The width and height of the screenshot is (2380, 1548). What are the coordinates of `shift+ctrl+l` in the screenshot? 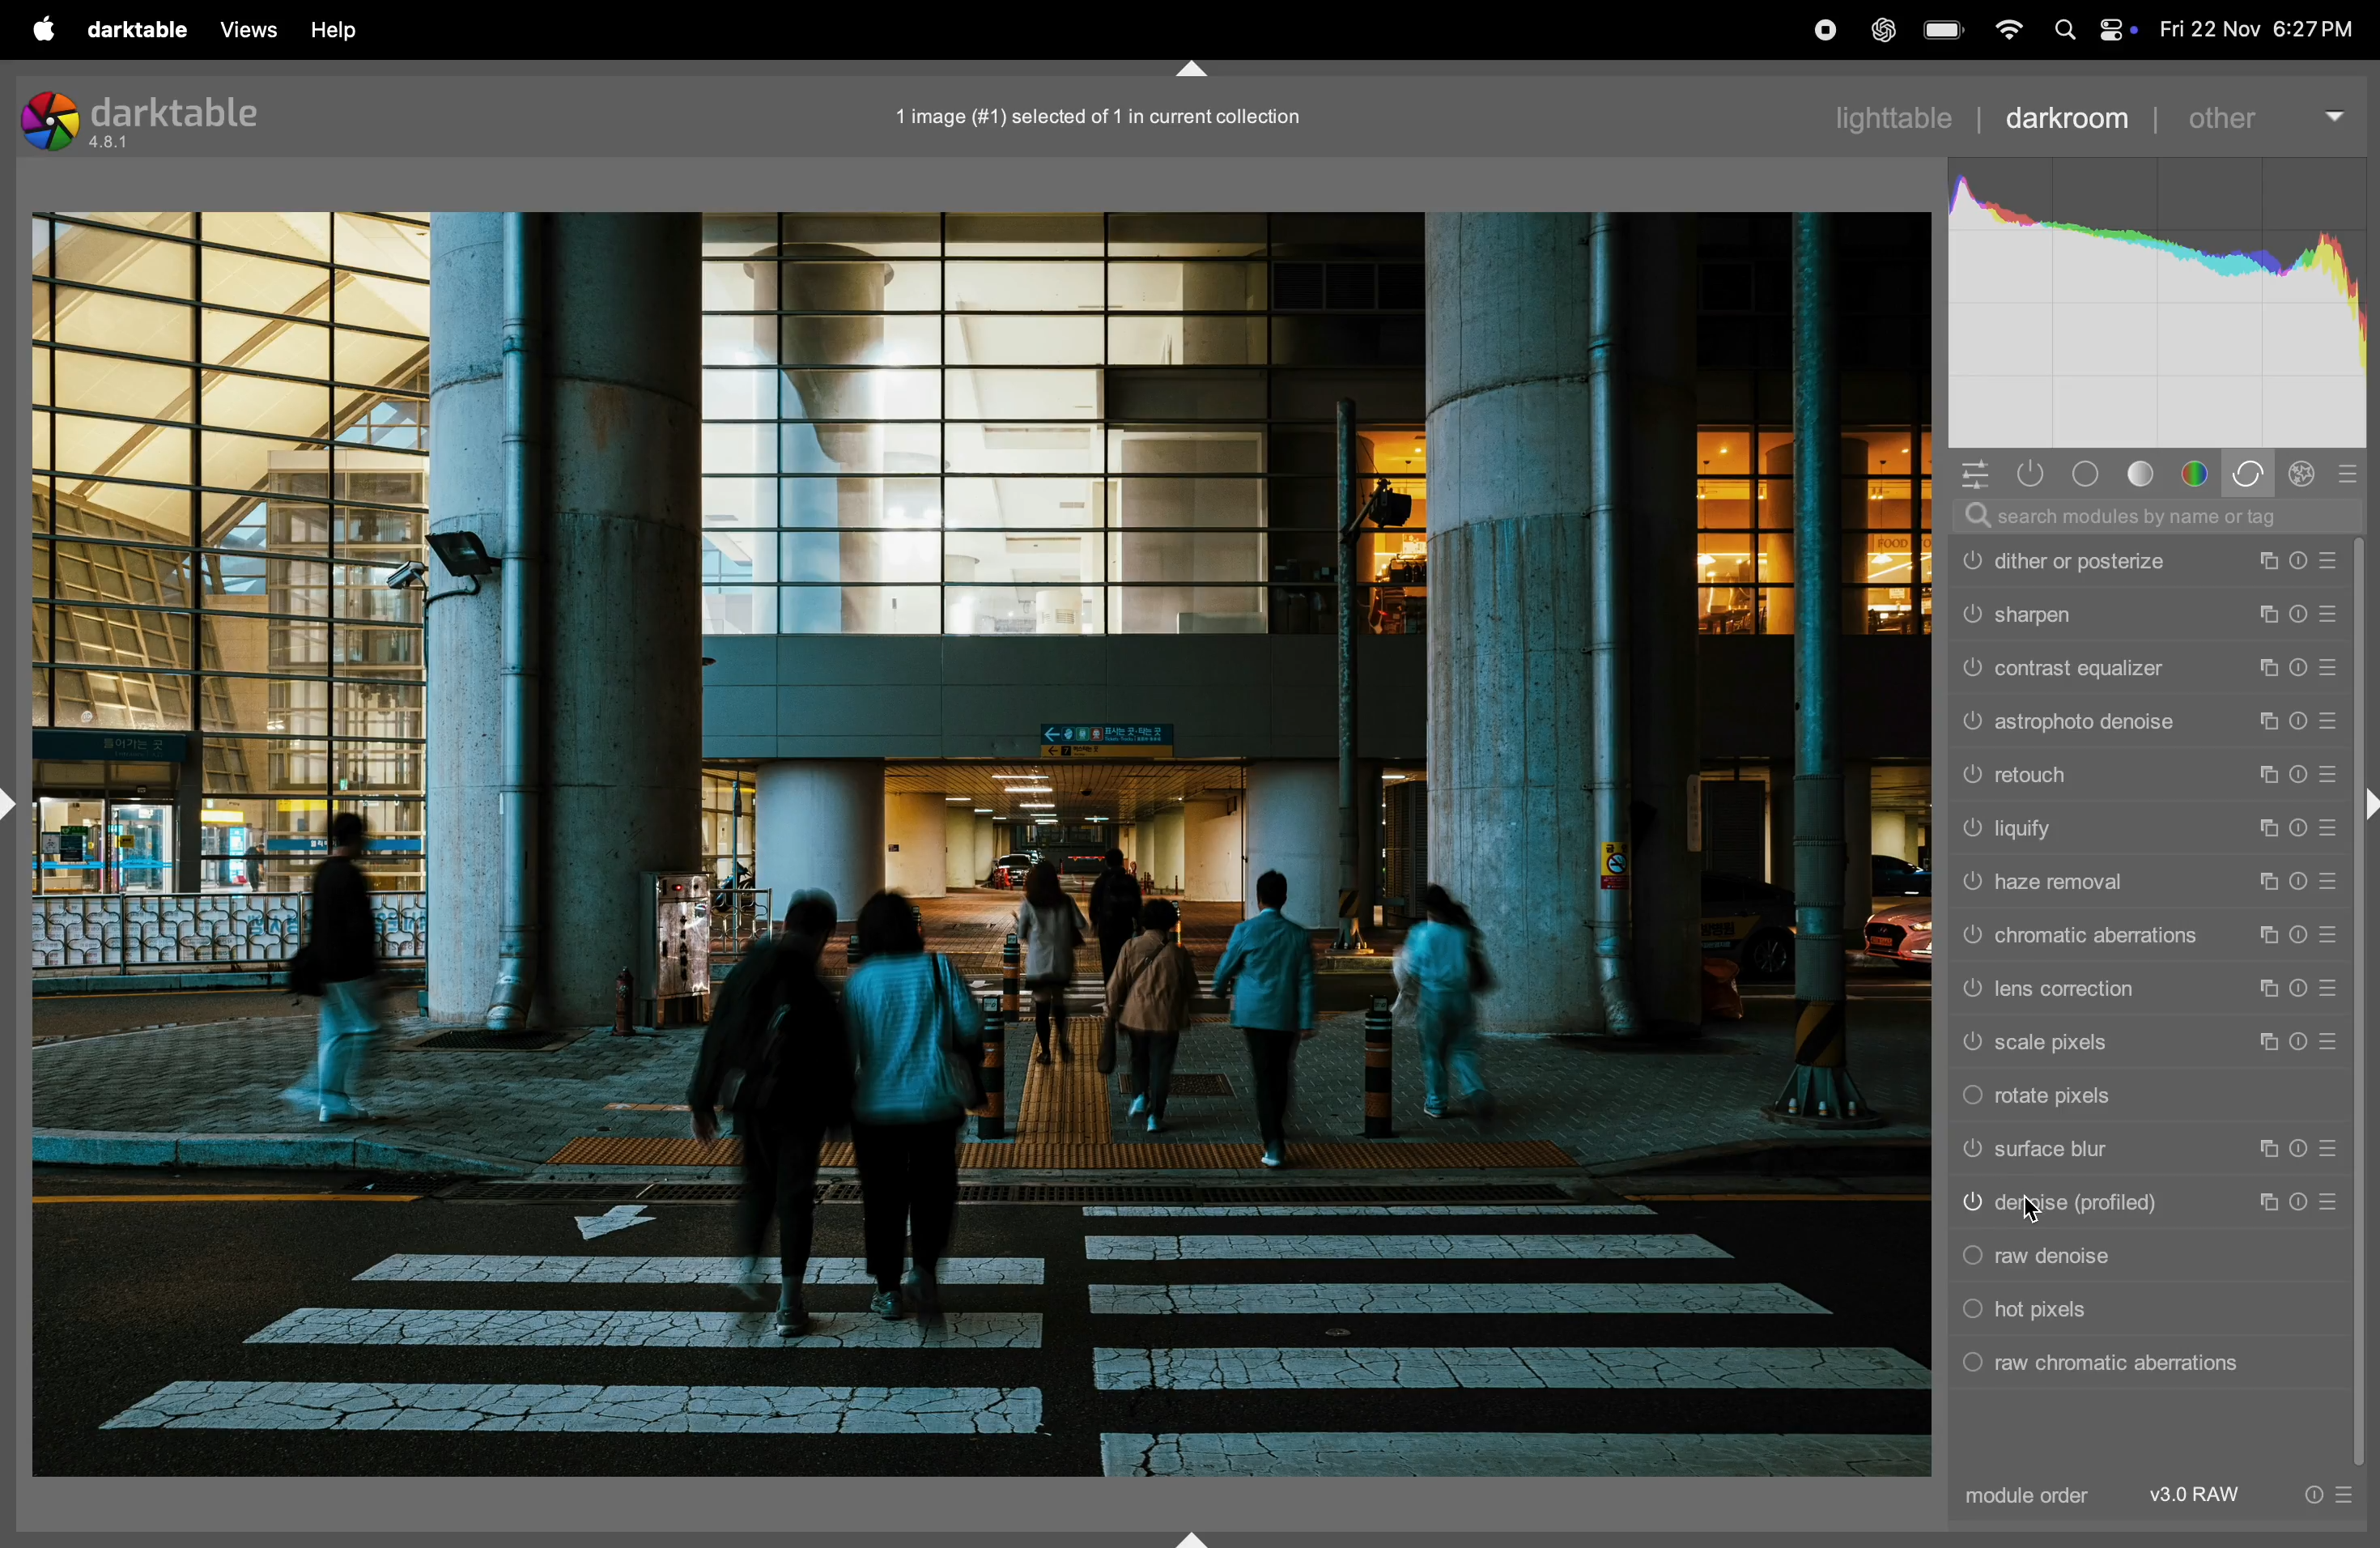 It's located at (15, 803).